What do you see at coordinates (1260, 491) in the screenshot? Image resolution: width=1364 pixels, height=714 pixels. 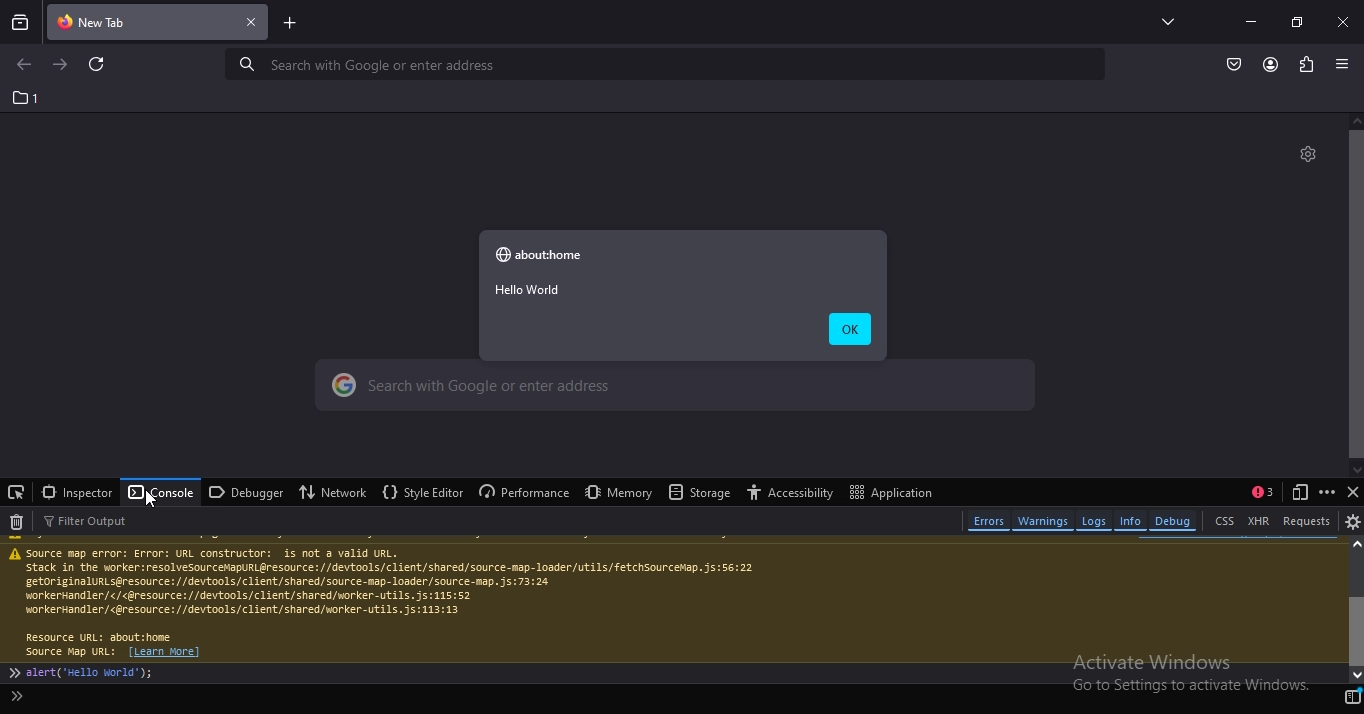 I see `show split console` at bounding box center [1260, 491].